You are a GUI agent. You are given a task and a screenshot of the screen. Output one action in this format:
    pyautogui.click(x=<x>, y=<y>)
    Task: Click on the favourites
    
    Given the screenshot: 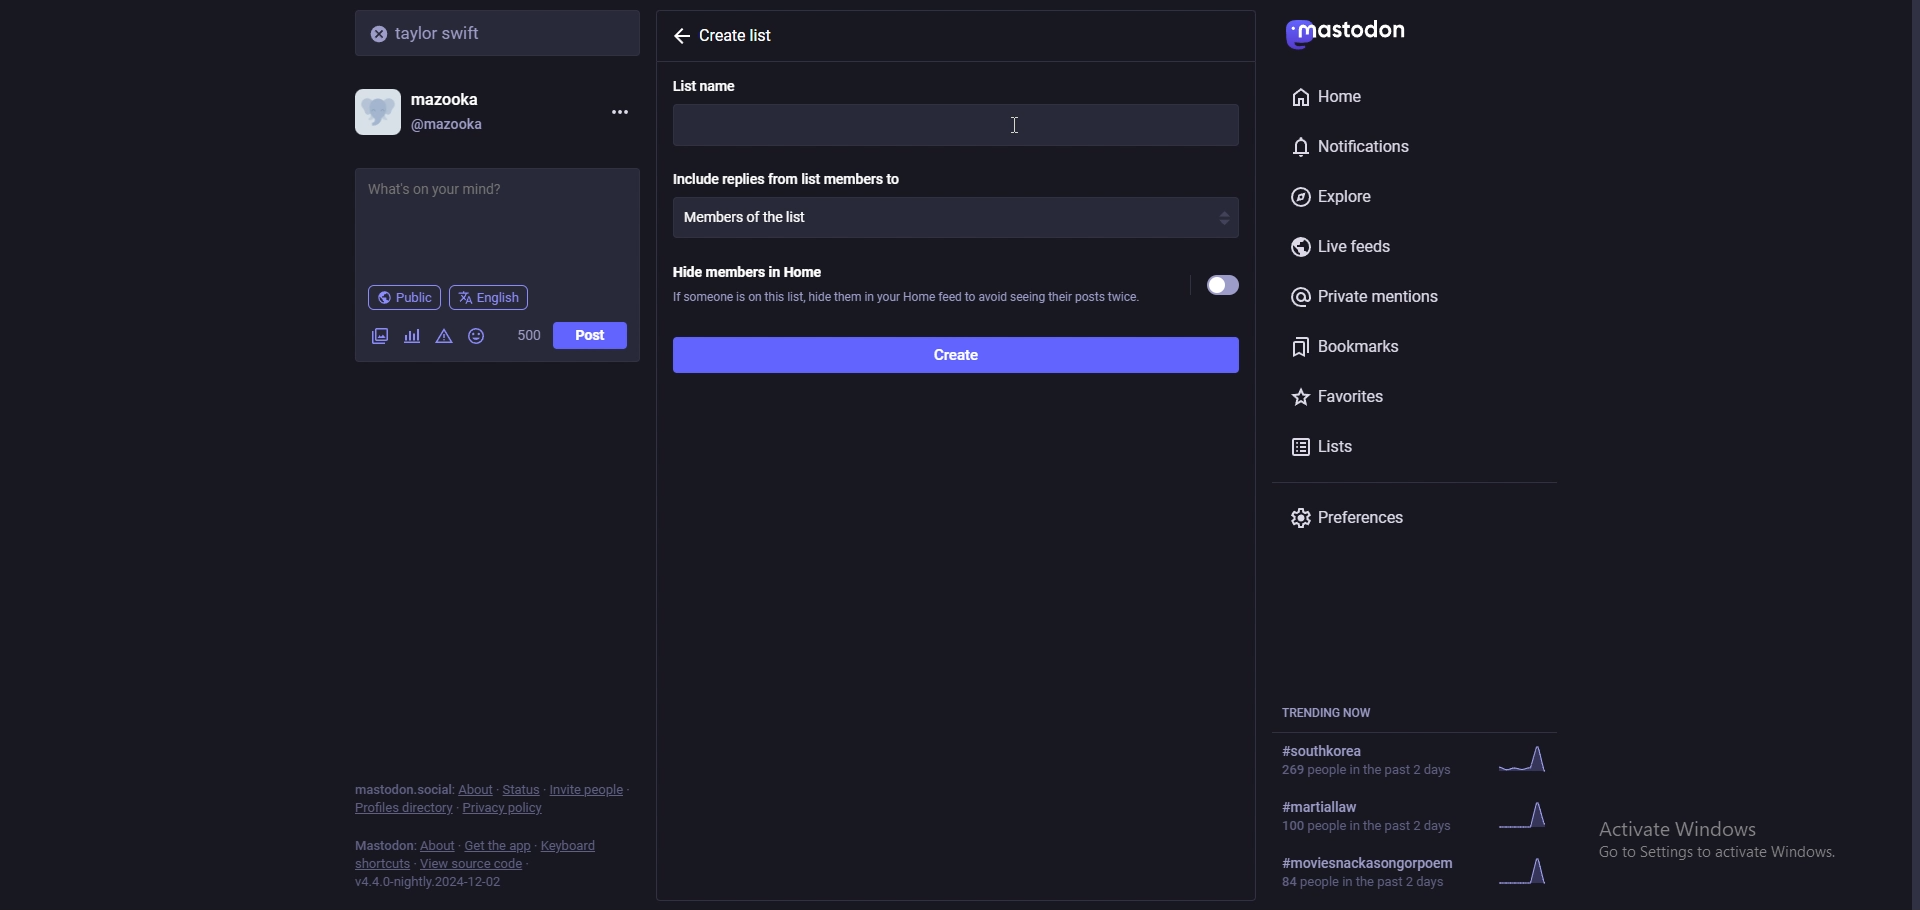 What is the action you would take?
    pyautogui.click(x=1397, y=393)
    